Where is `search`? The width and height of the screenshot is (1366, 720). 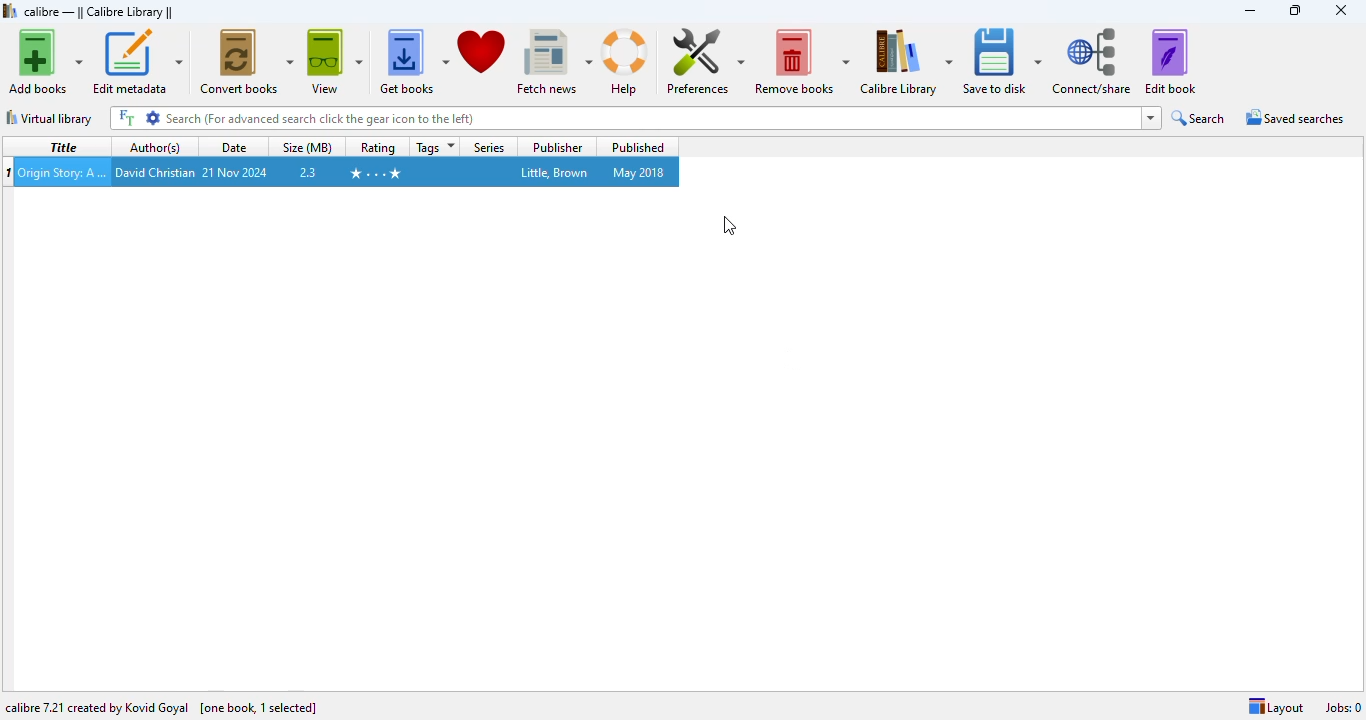 search is located at coordinates (625, 118).